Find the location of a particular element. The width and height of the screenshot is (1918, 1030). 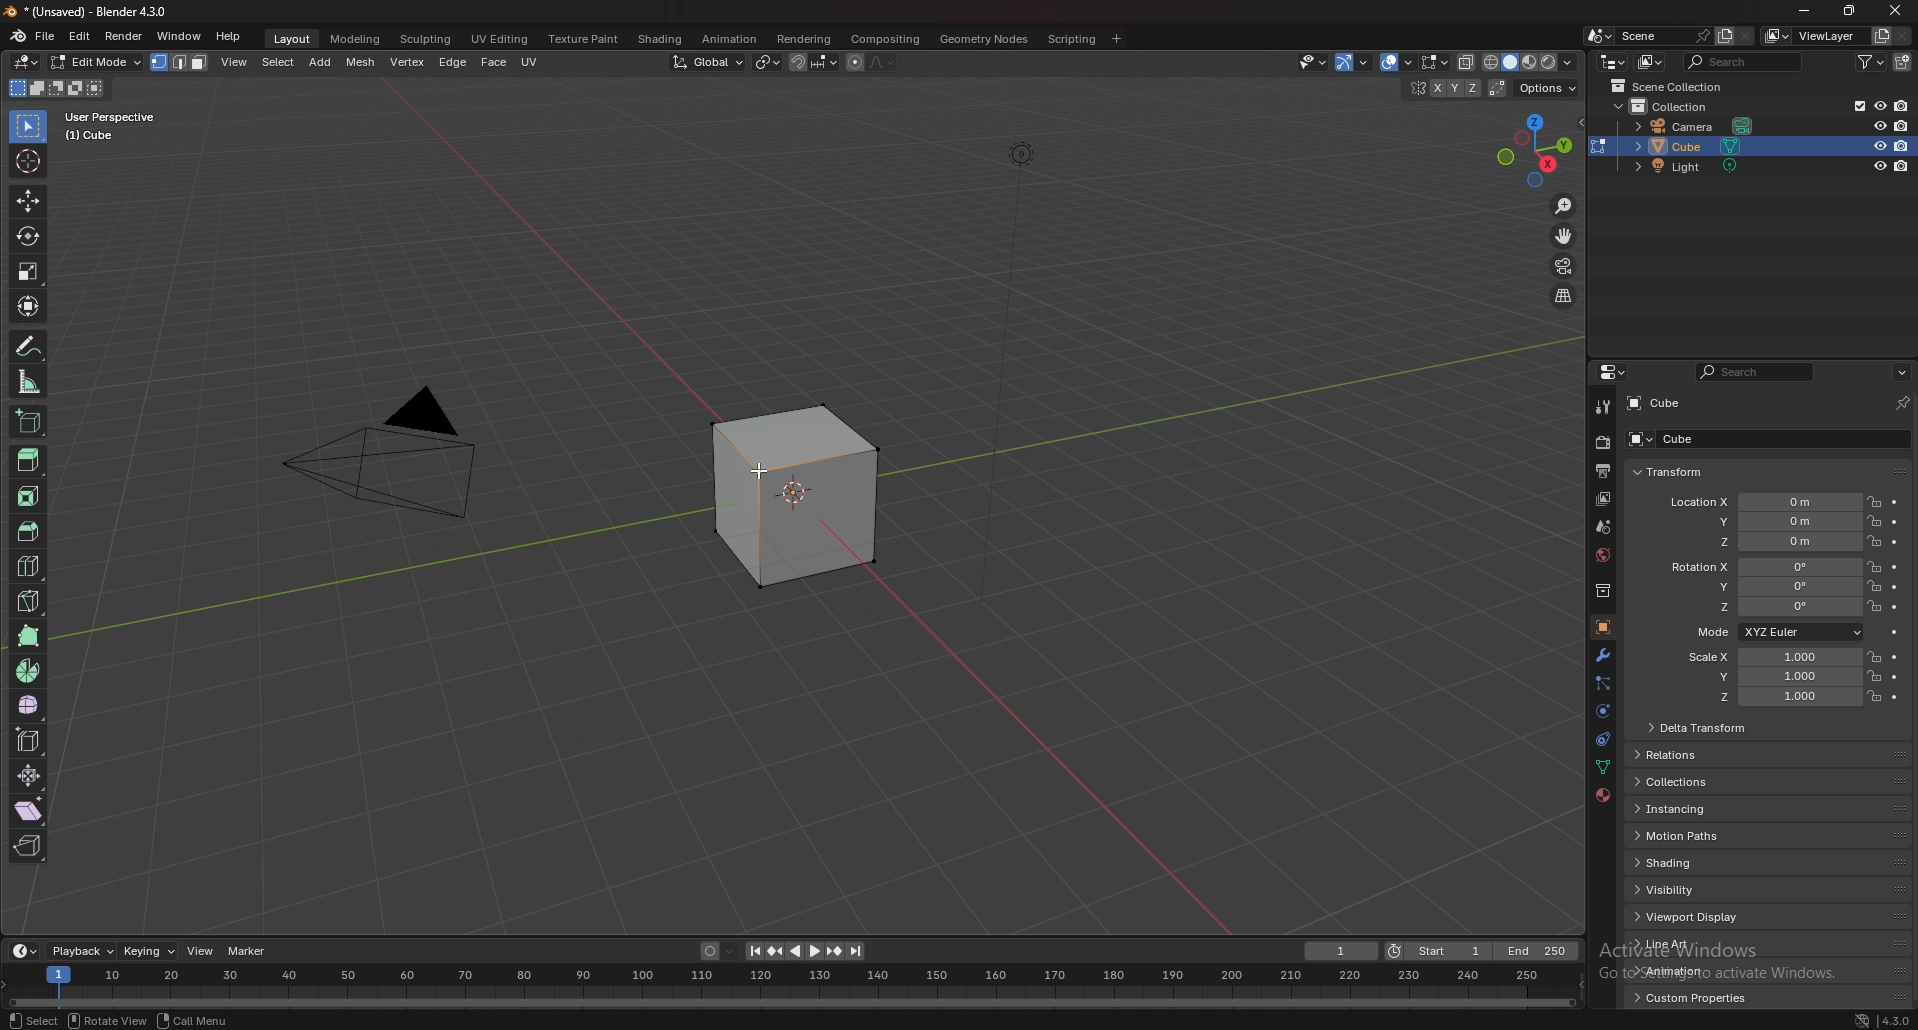

collection is located at coordinates (1674, 106).